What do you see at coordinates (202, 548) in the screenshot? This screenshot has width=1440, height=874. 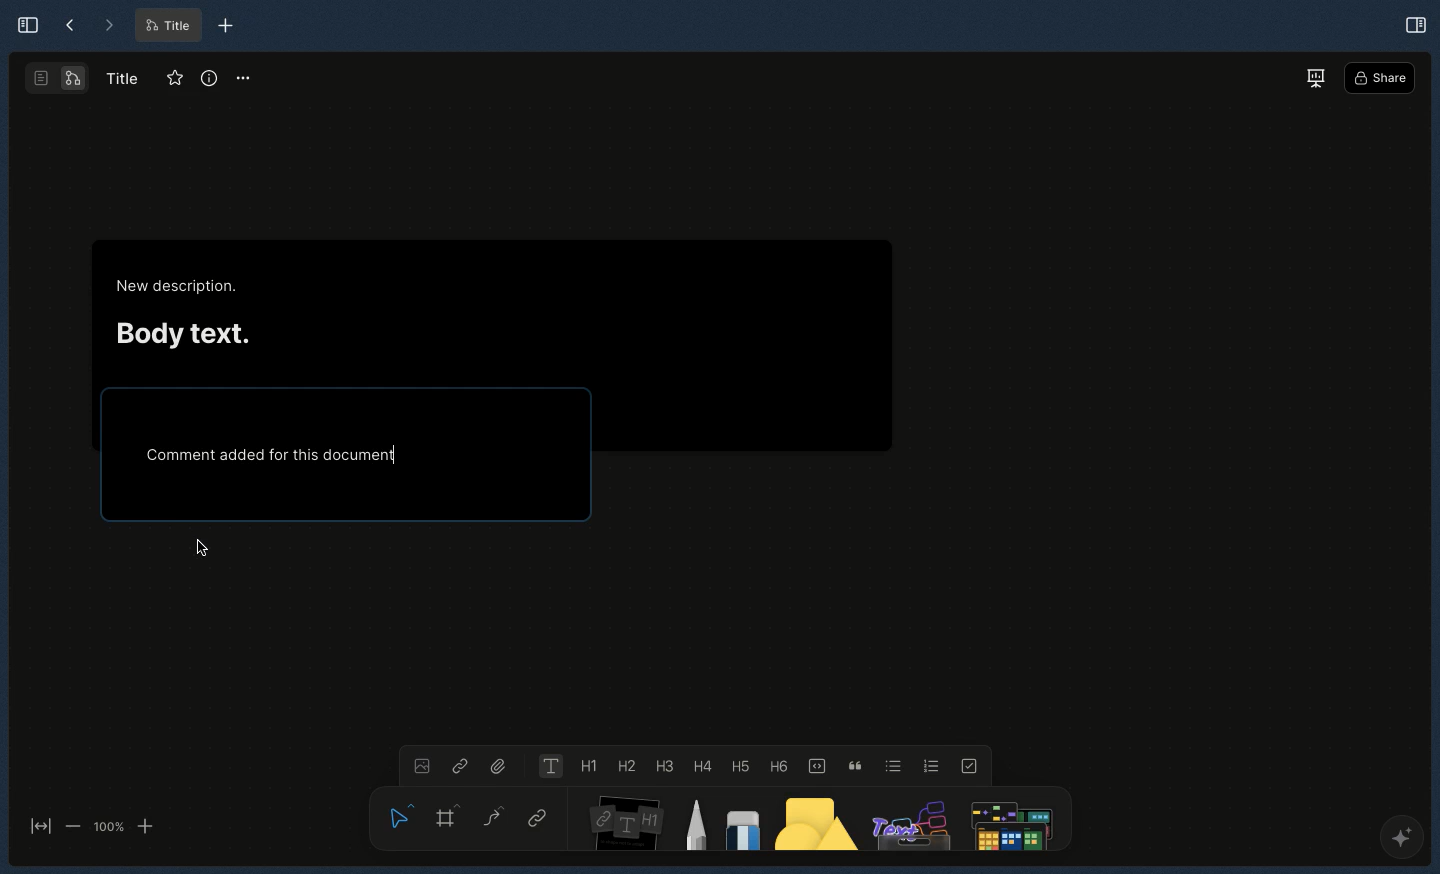 I see `cursor` at bounding box center [202, 548].